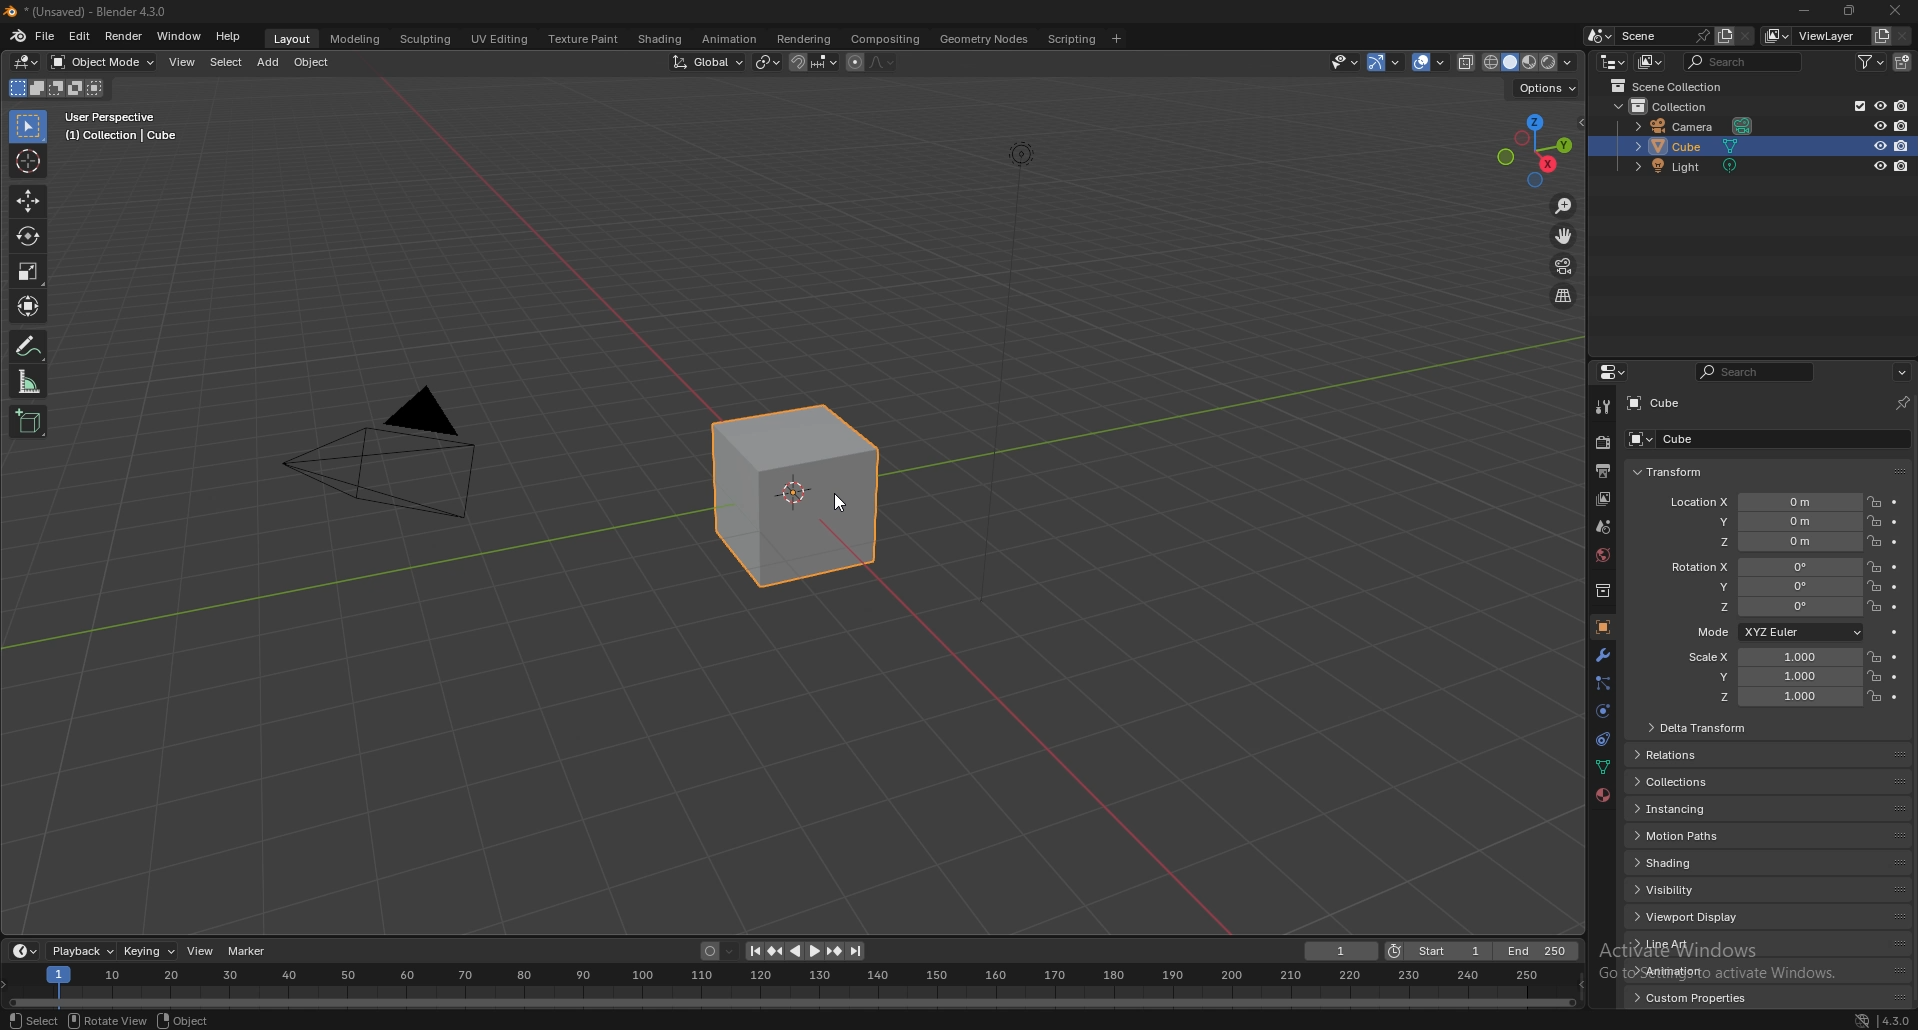 The height and width of the screenshot is (1030, 1918). I want to click on annotate, so click(29, 345).